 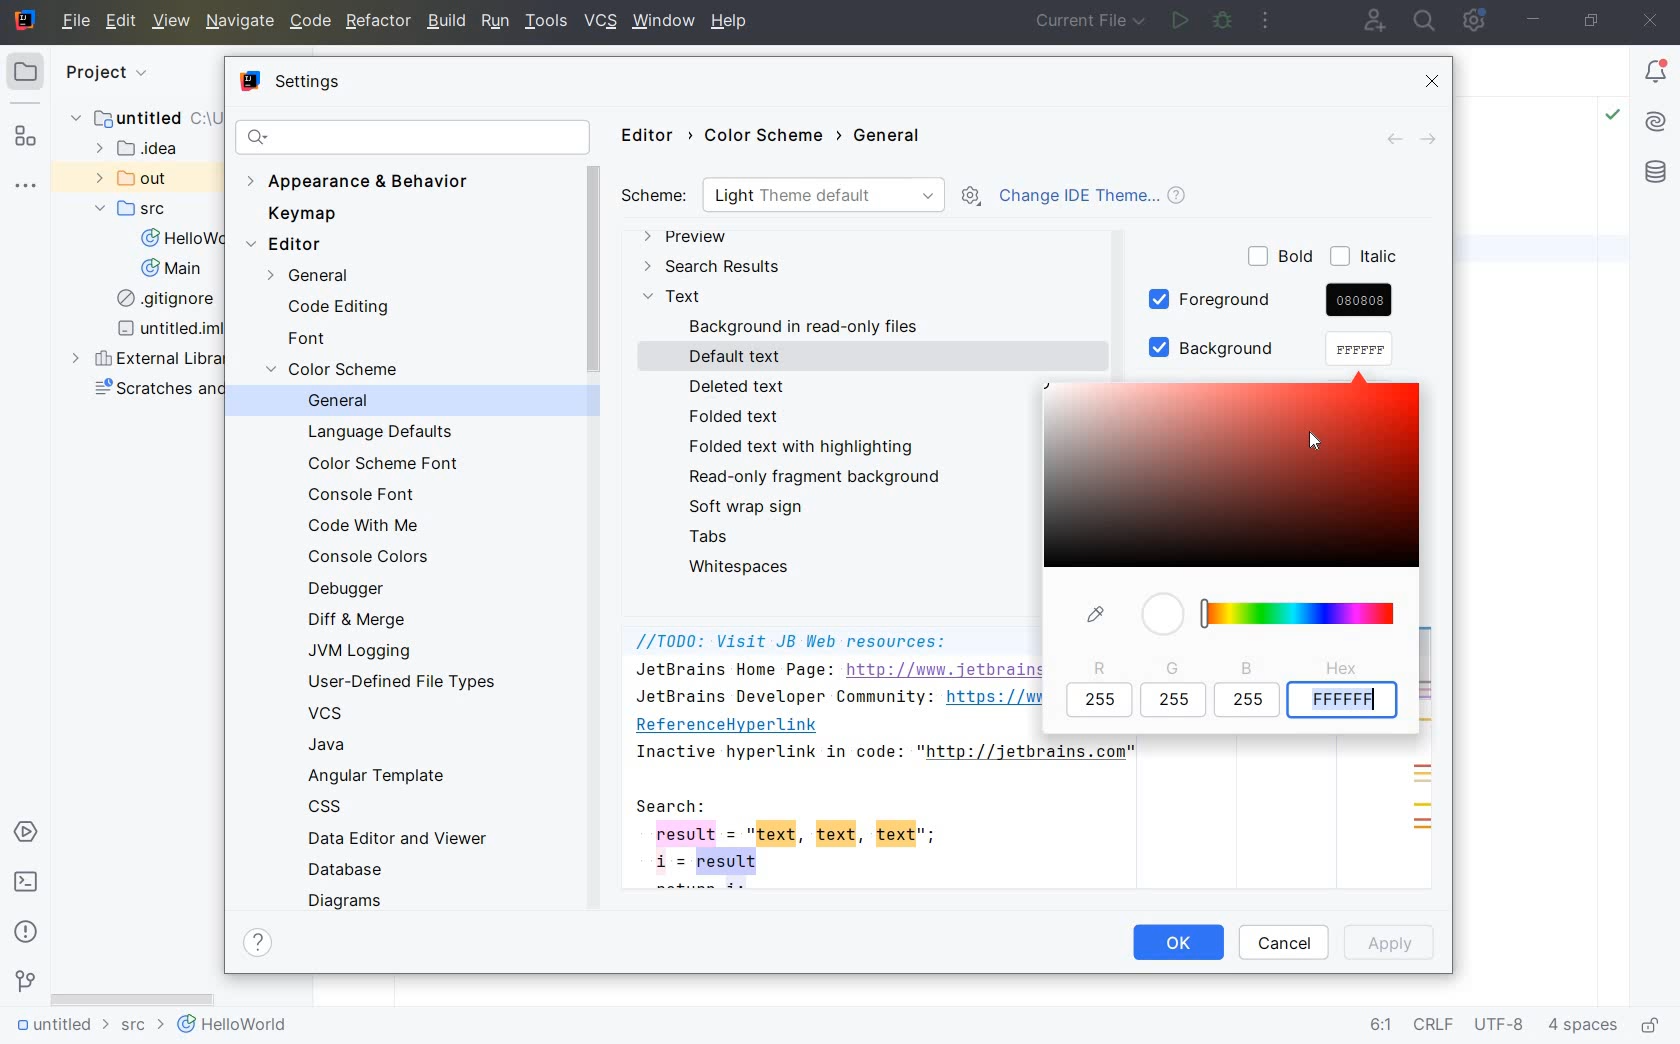 What do you see at coordinates (368, 620) in the screenshot?
I see `DIFF & MERGE` at bounding box center [368, 620].